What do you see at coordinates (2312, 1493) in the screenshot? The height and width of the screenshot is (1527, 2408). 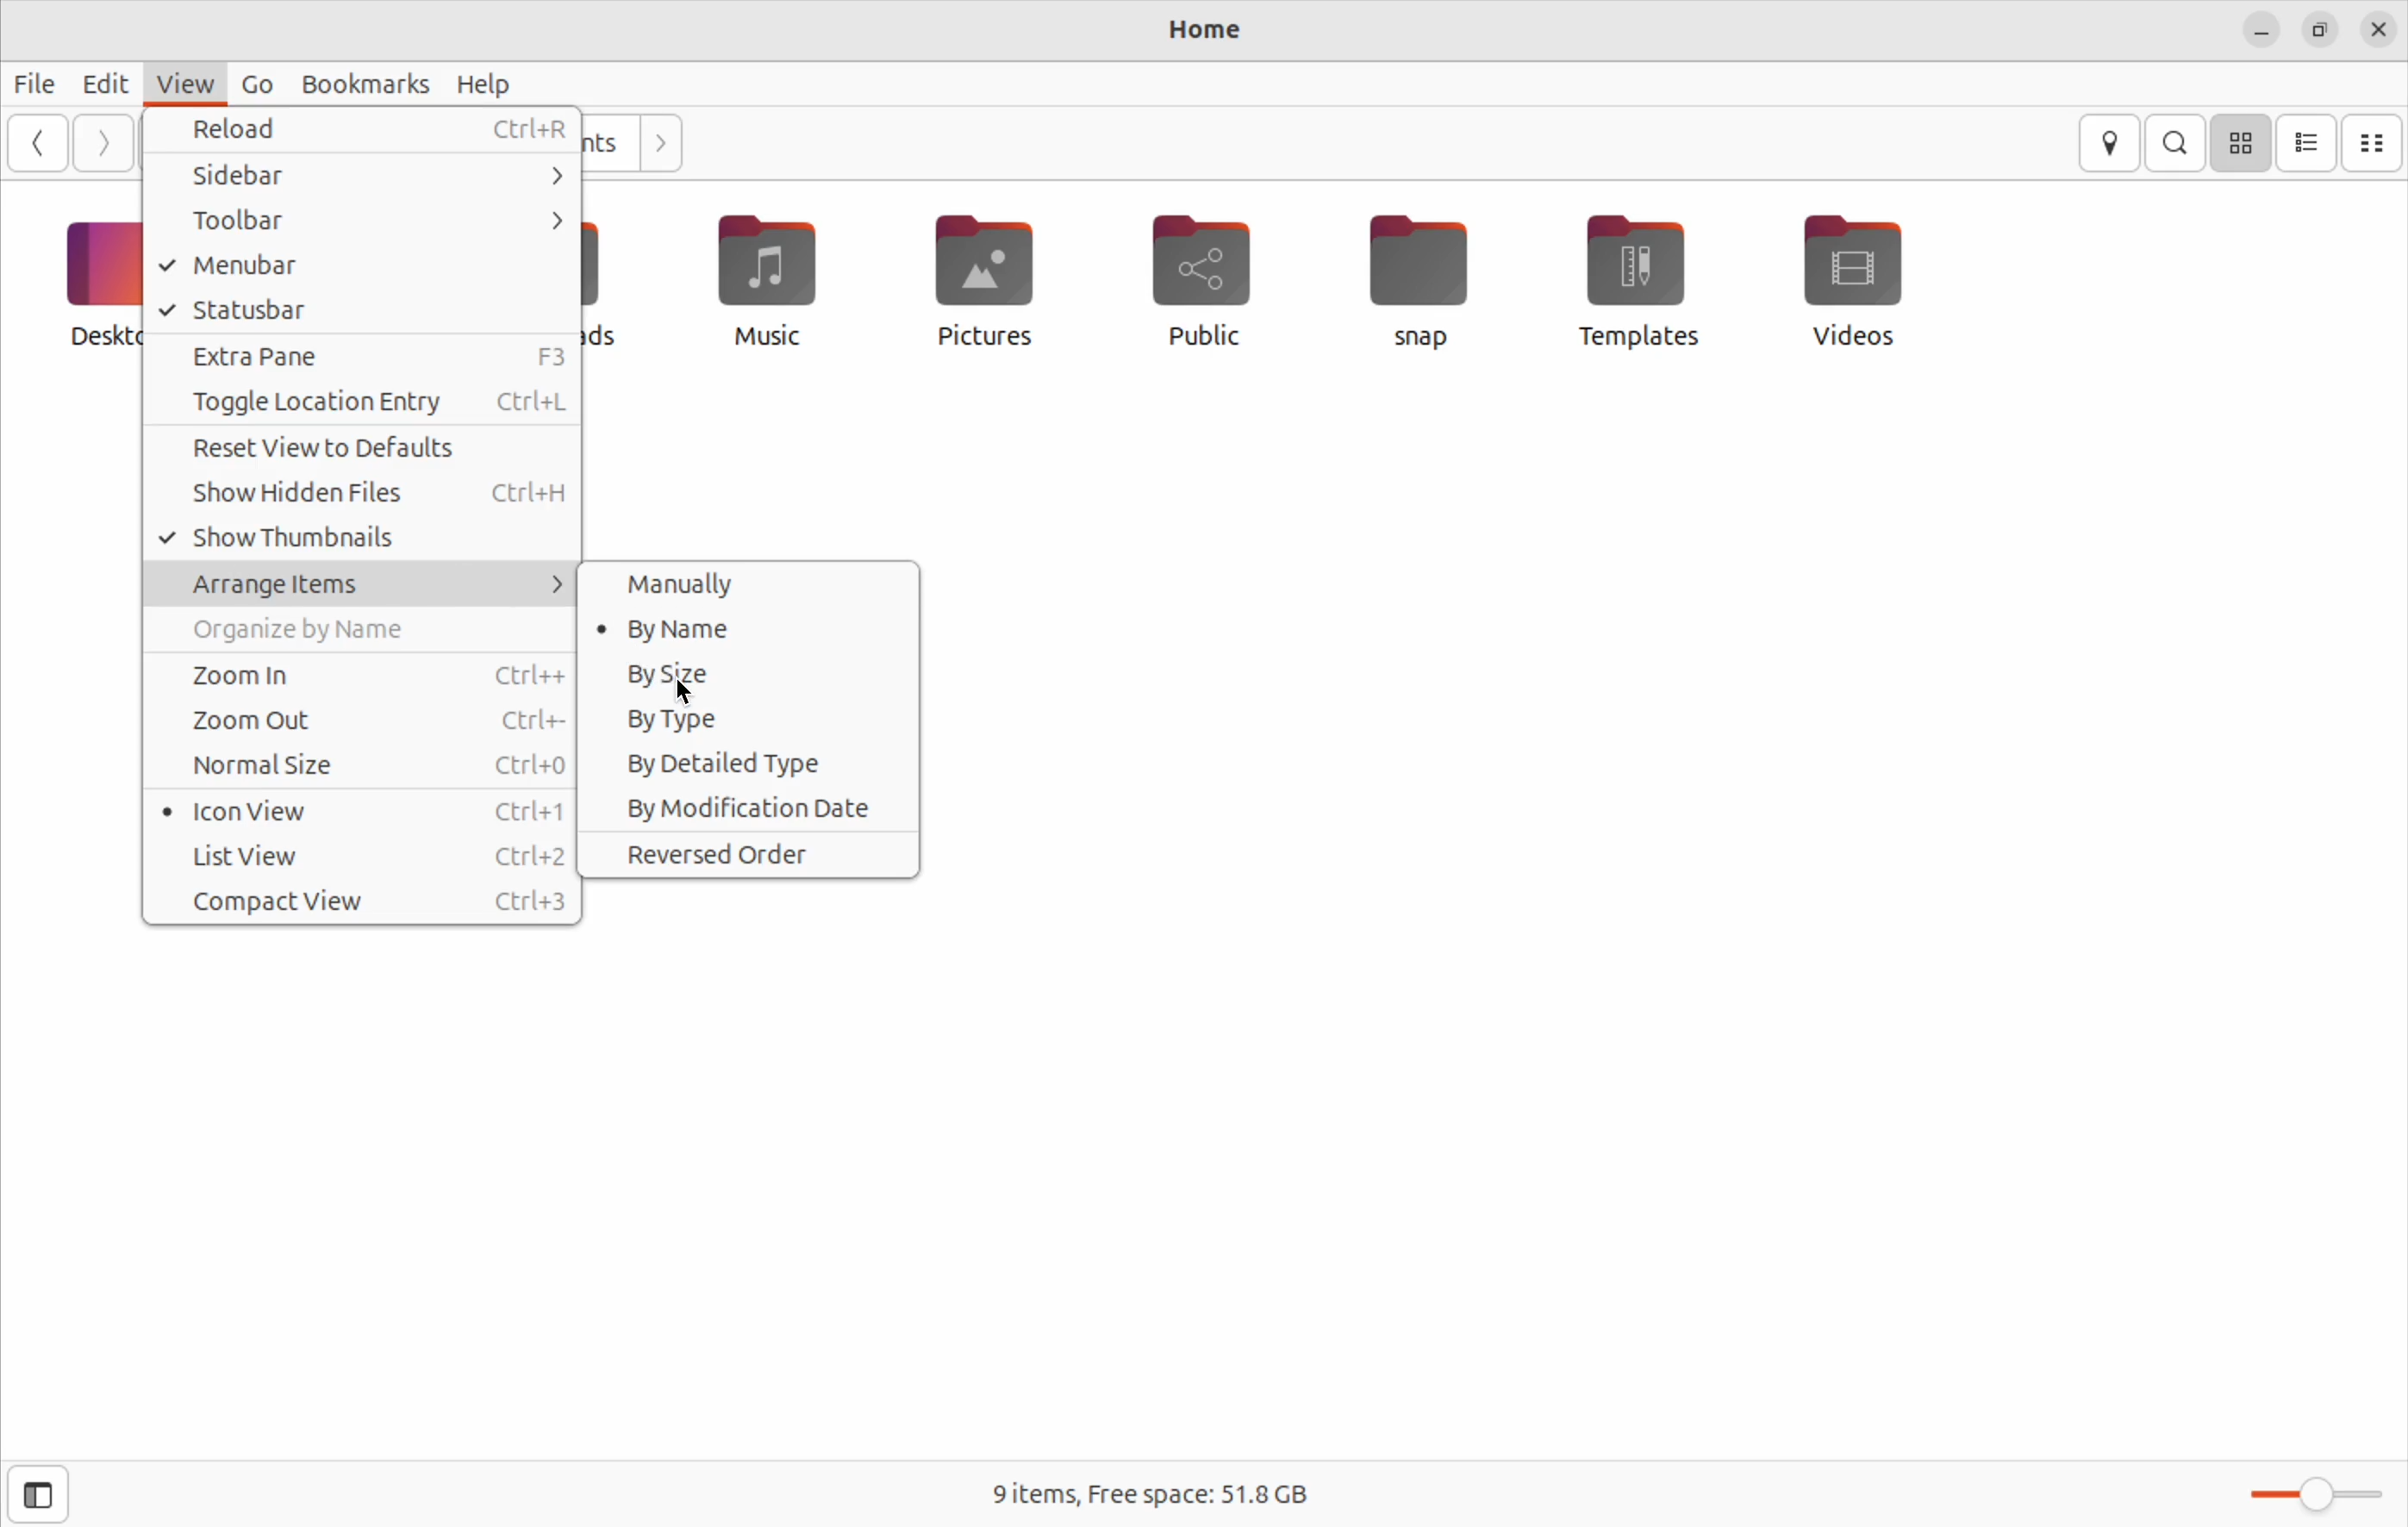 I see `toggle bar` at bounding box center [2312, 1493].